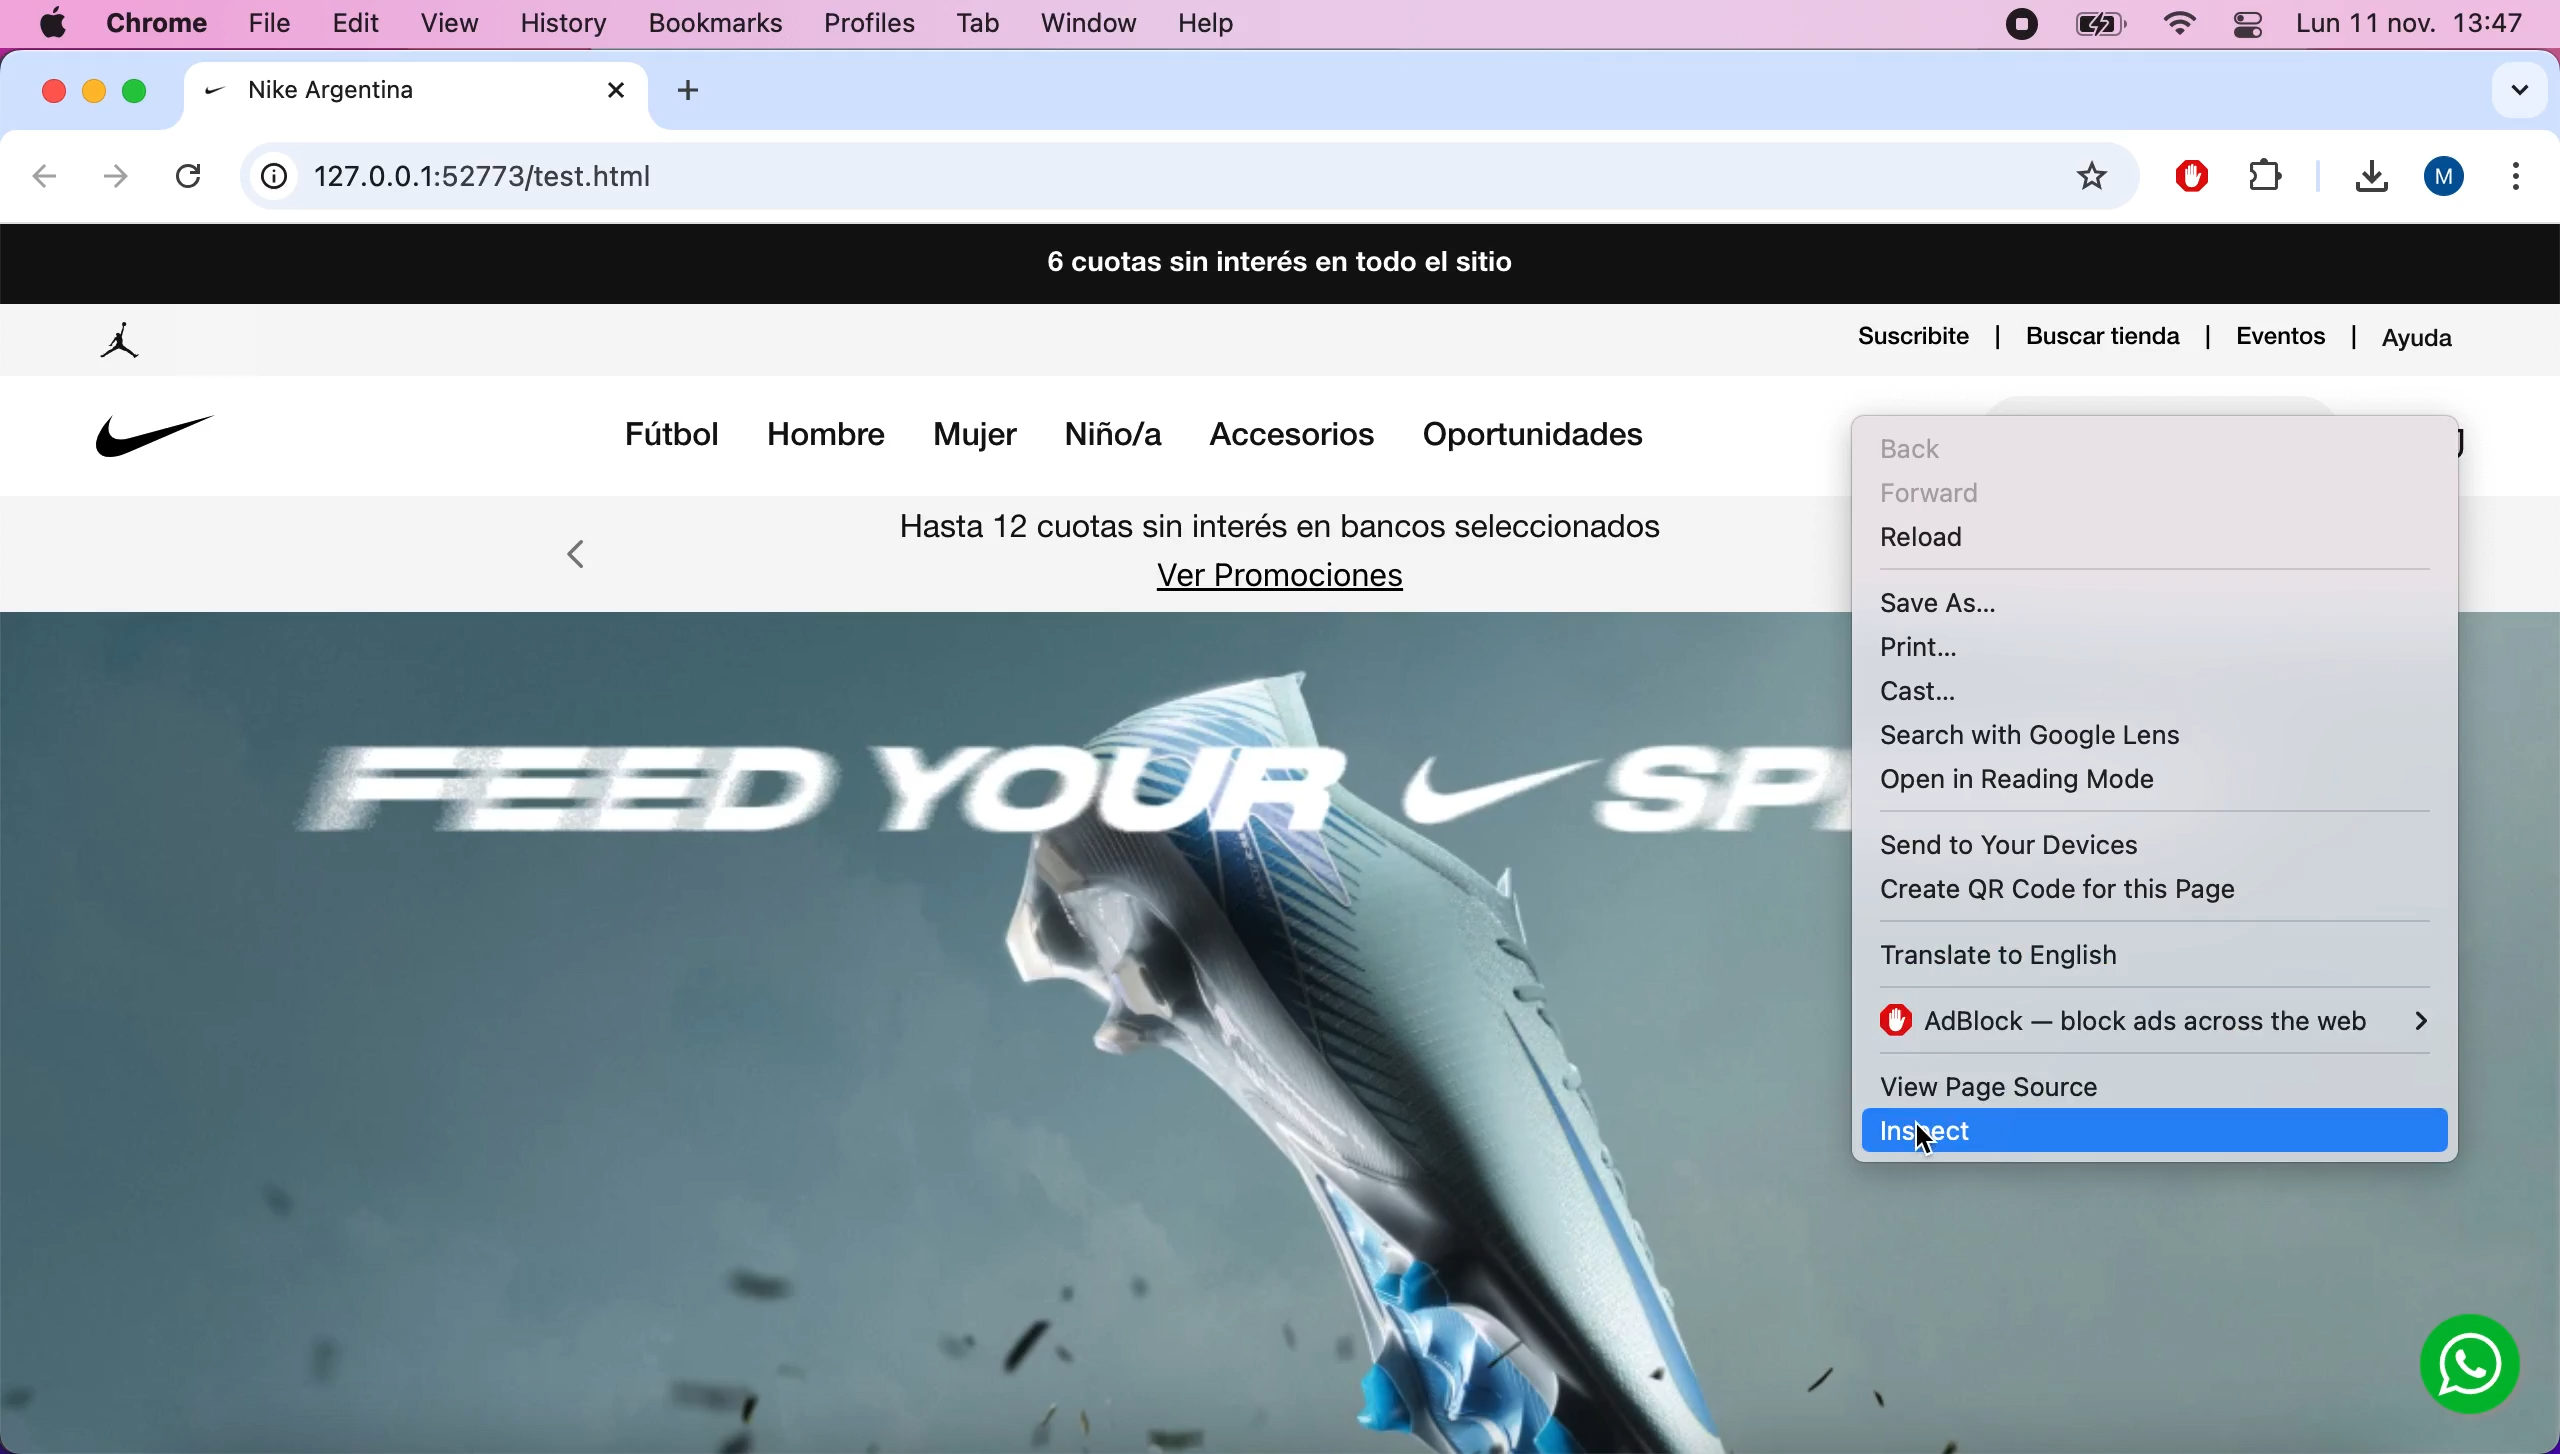 This screenshot has width=2560, height=1454. I want to click on , so click(2471, 1367).